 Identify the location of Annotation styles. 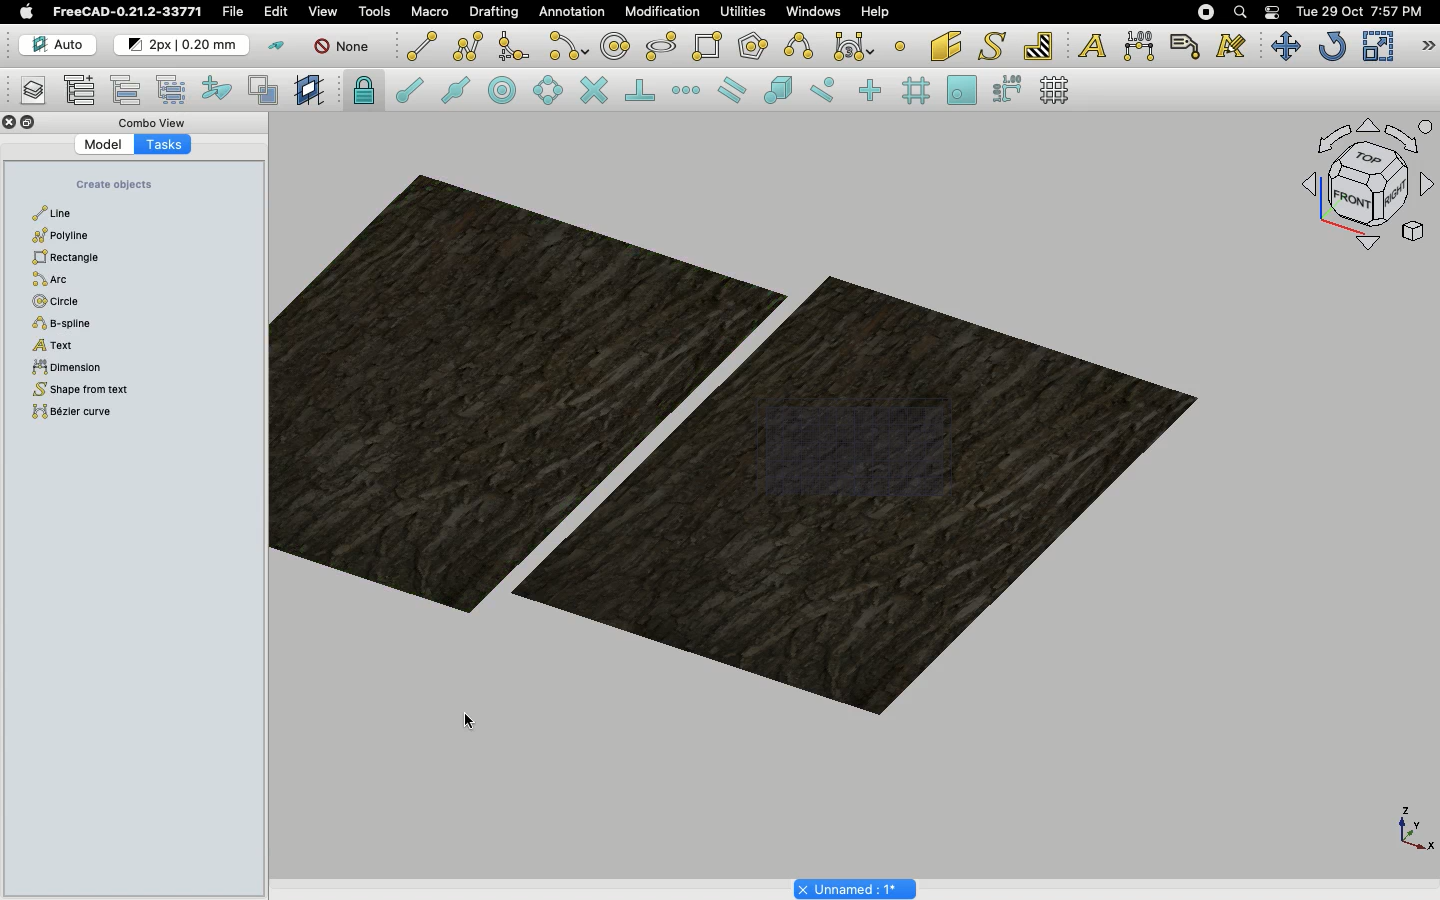
(1232, 46).